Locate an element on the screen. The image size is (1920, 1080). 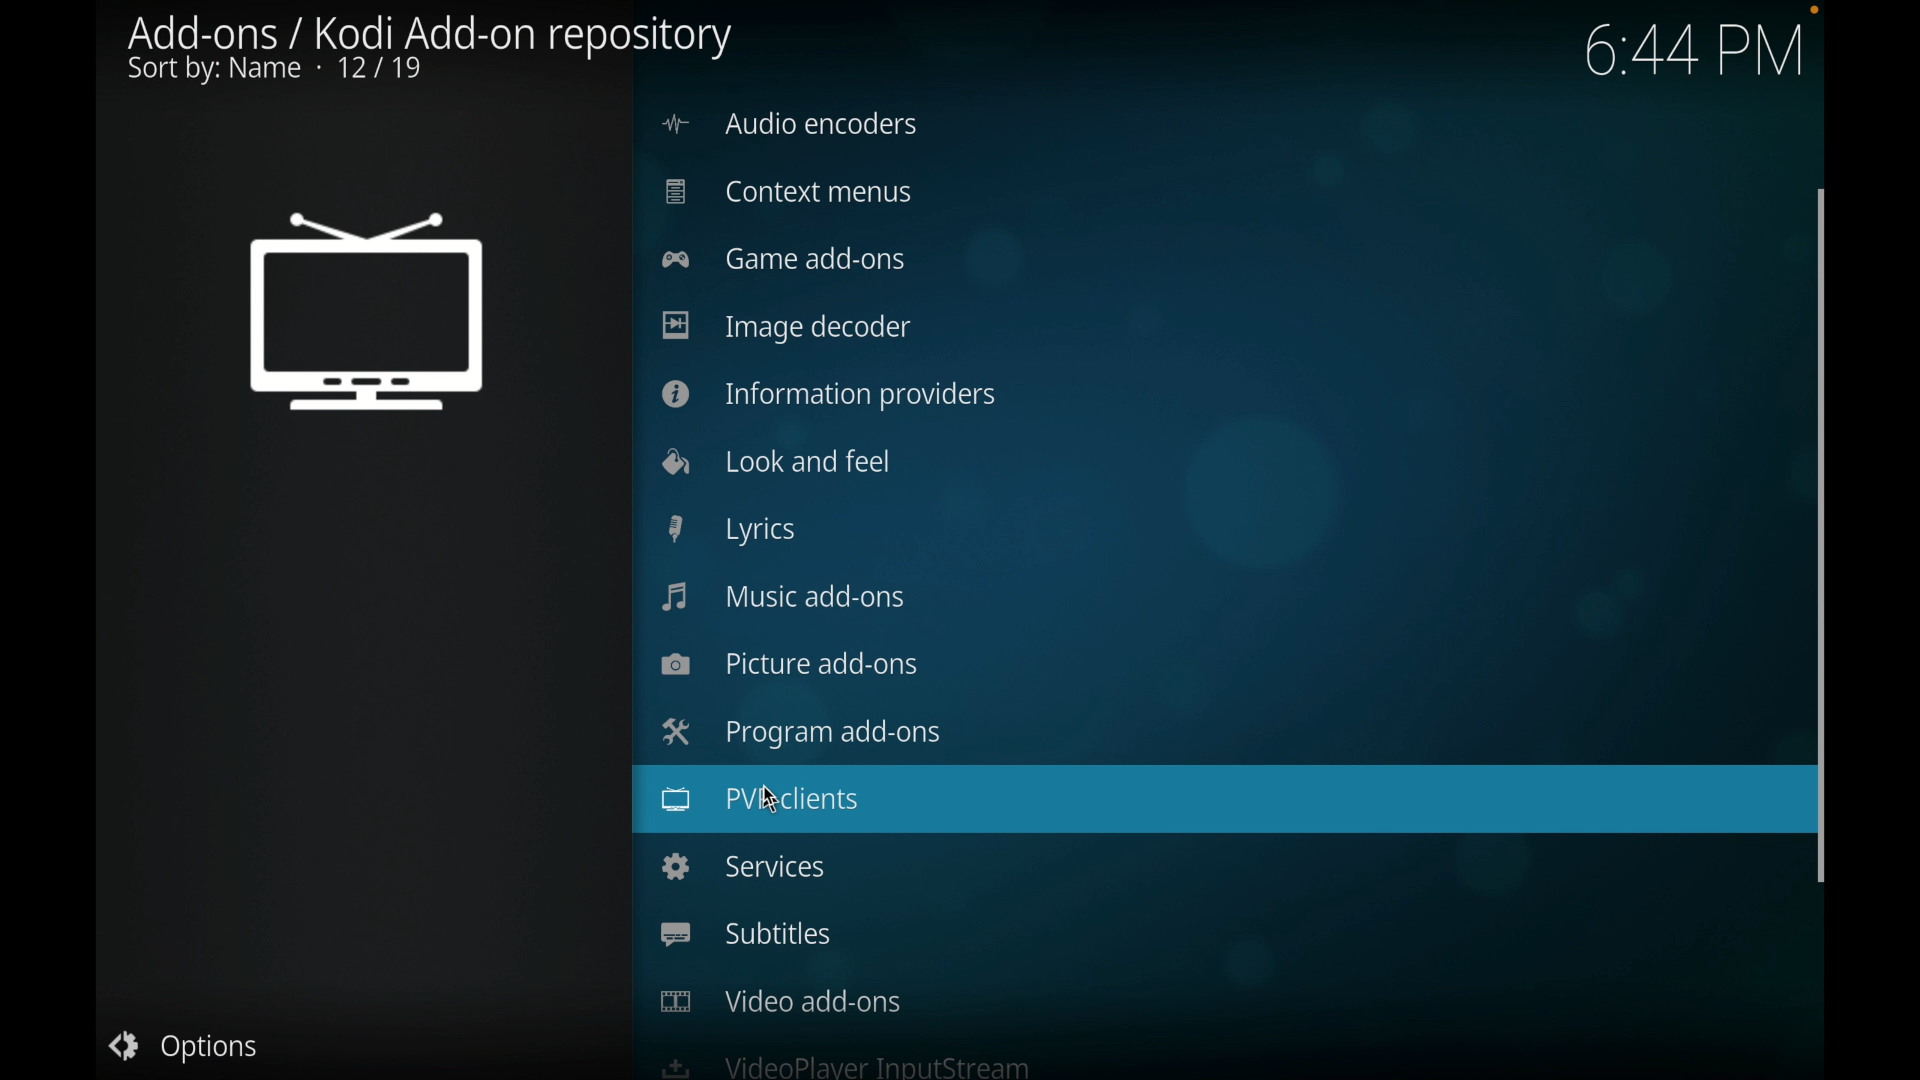
pvr clients is located at coordinates (760, 801).